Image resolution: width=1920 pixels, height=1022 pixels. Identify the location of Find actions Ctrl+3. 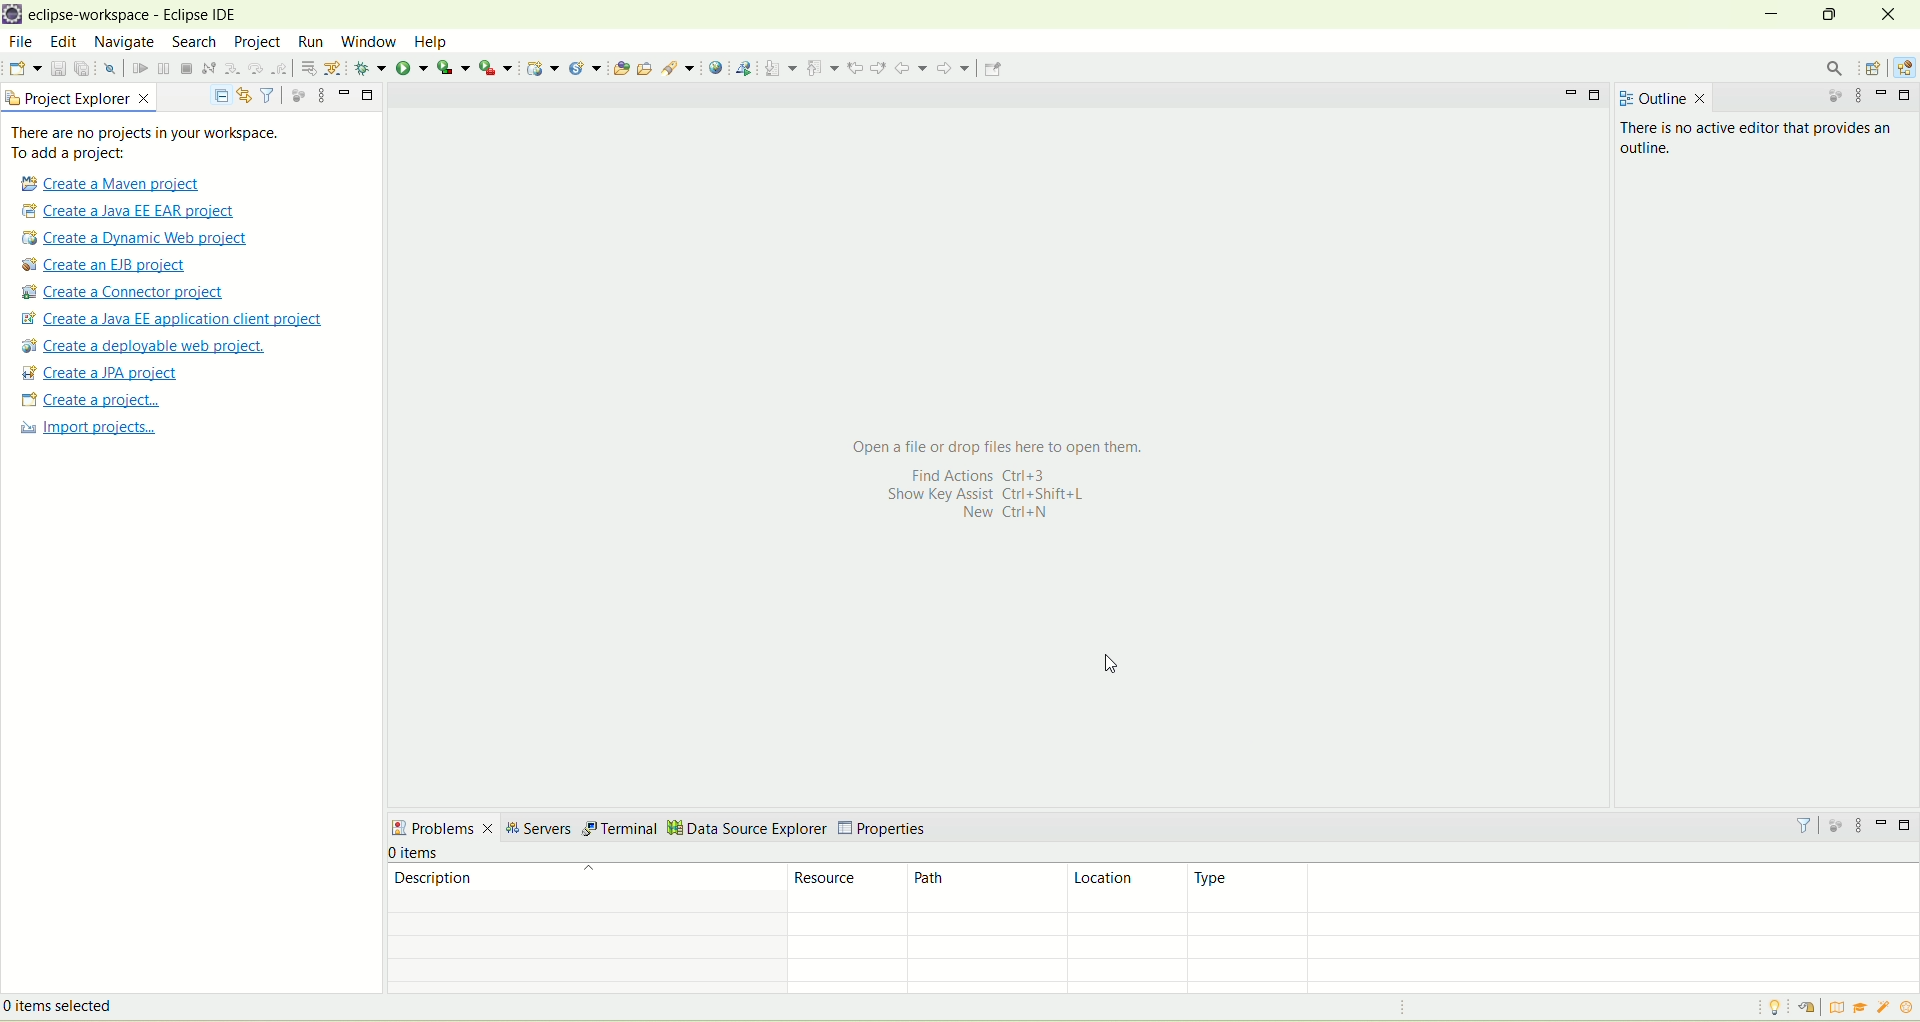
(969, 475).